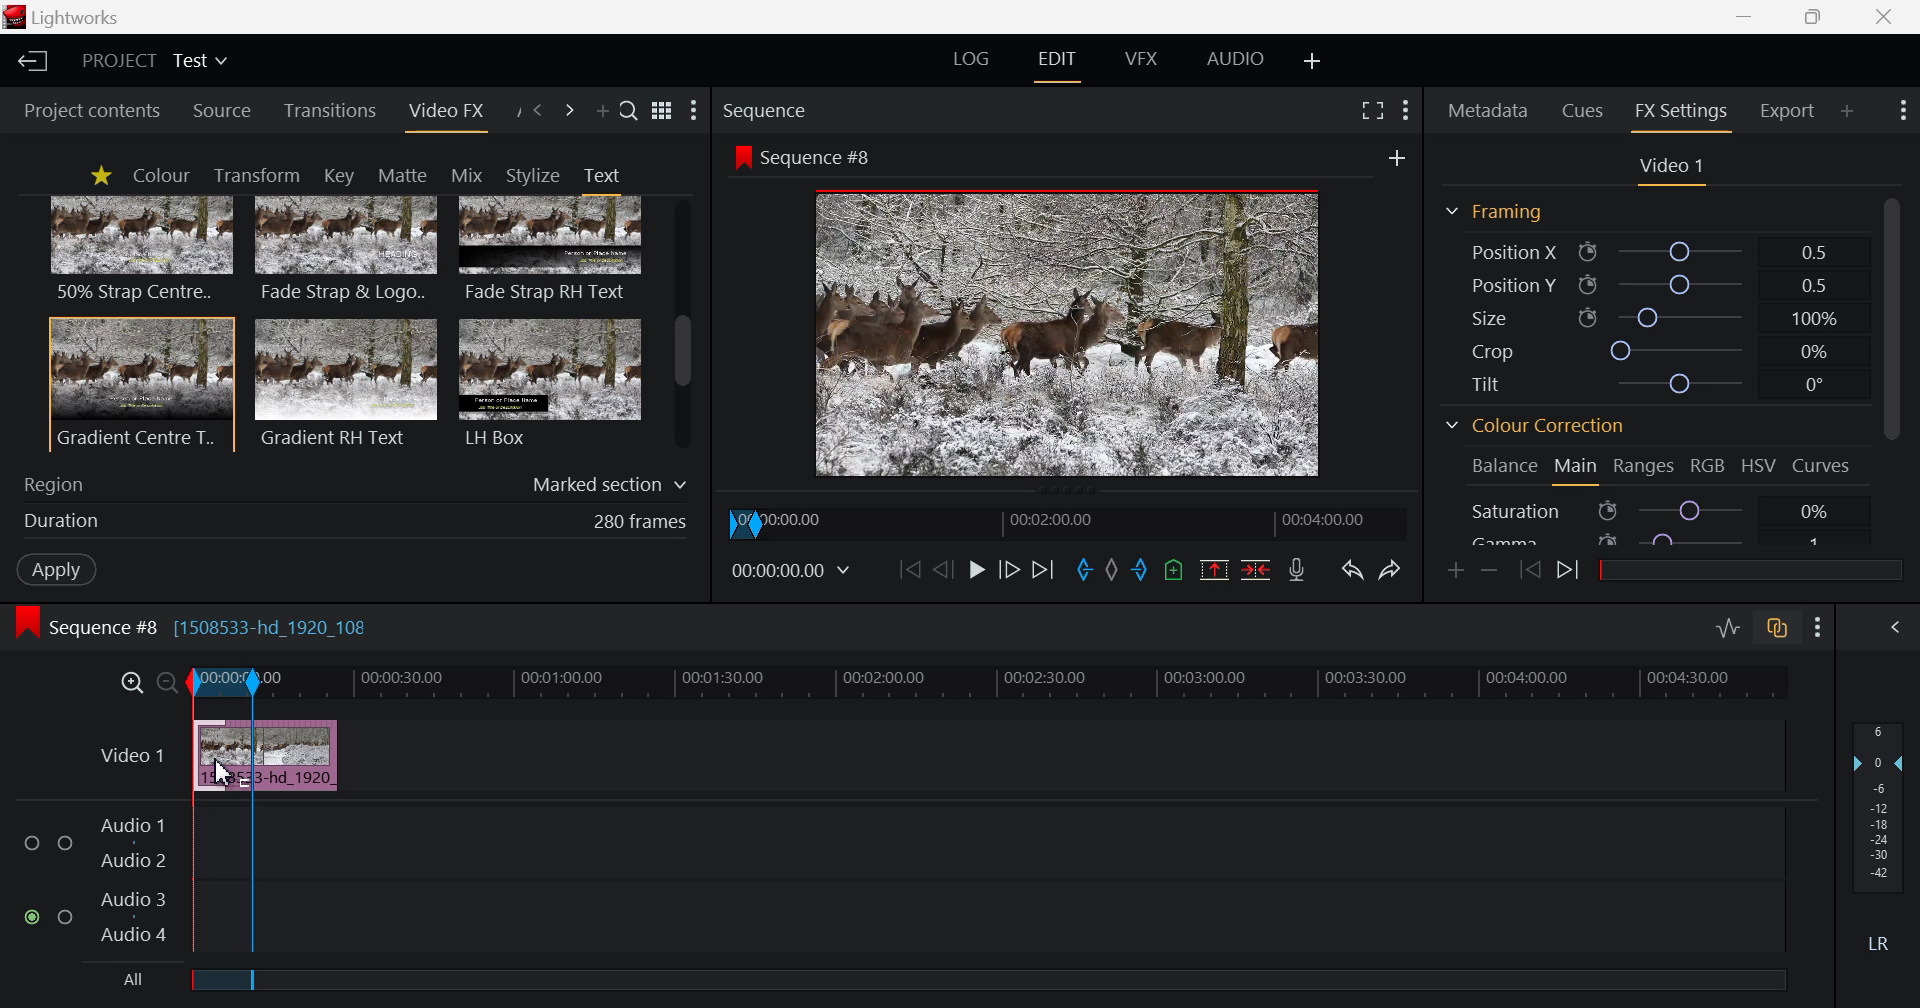  I want to click on Back to homepage, so click(29, 61).